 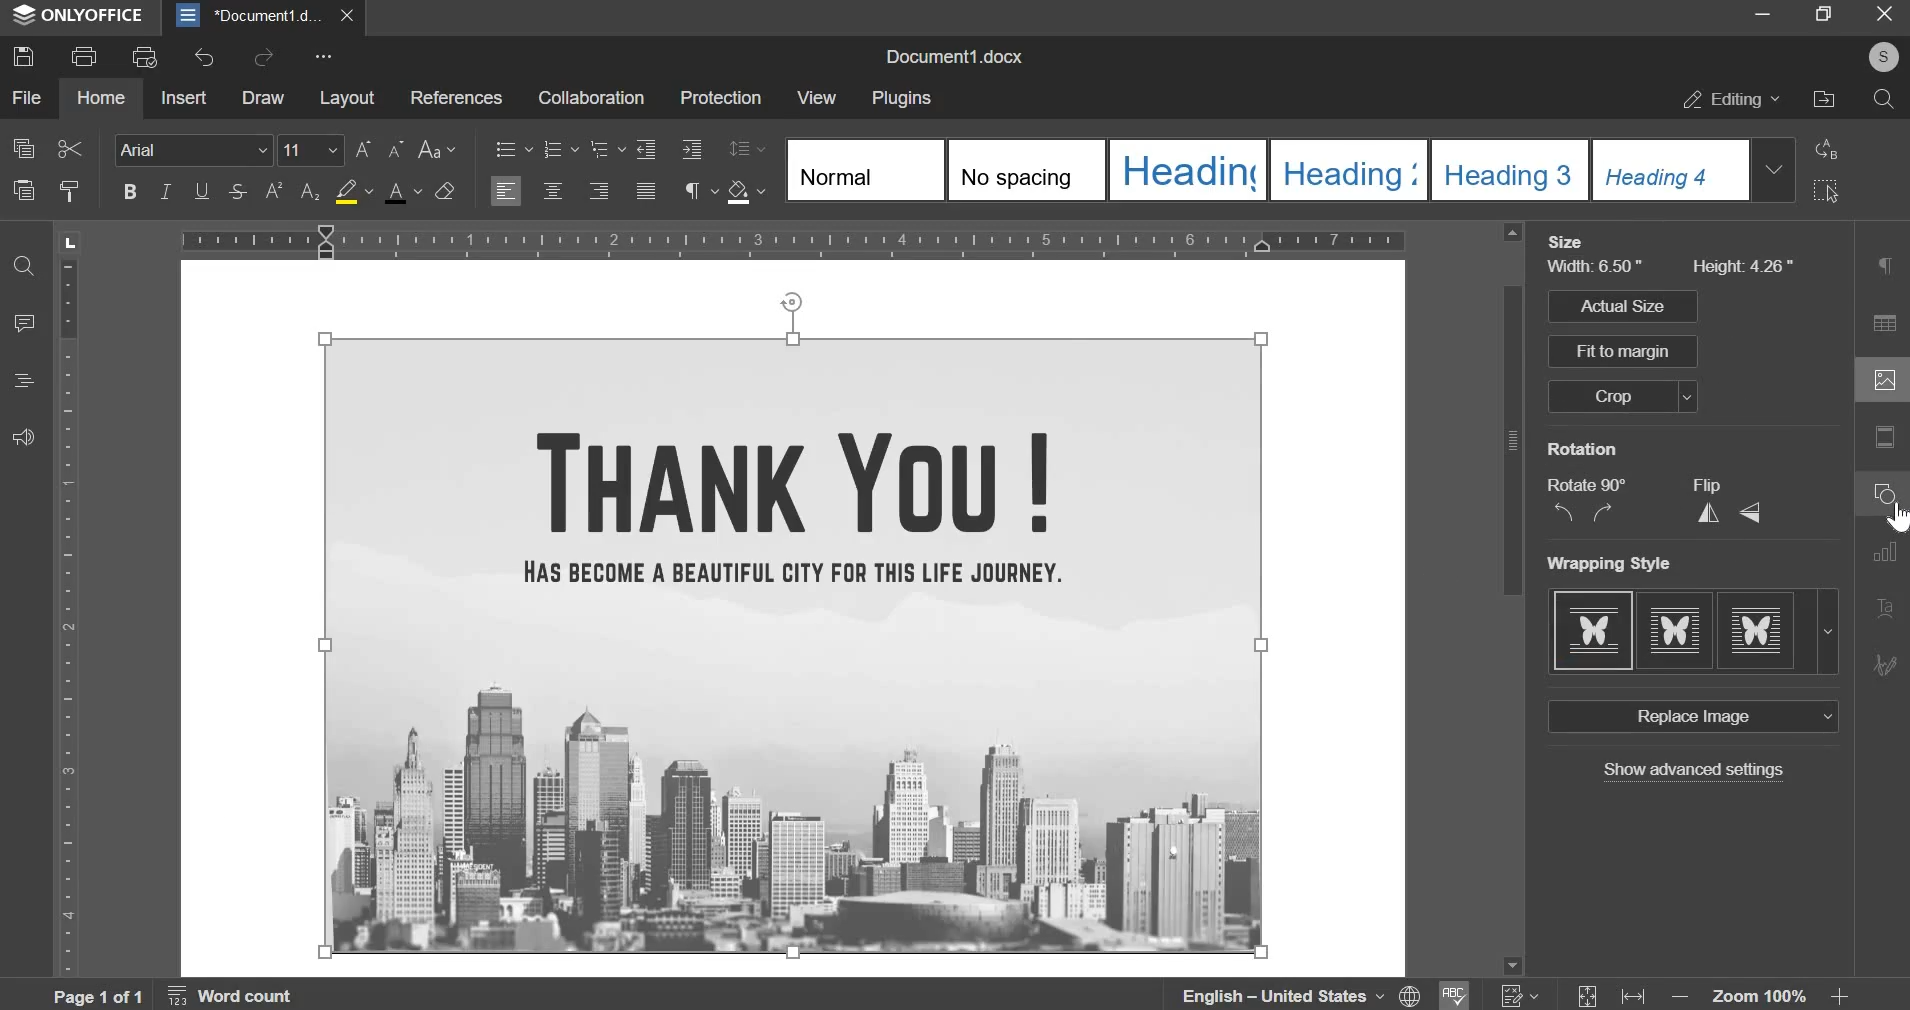 I want to click on file, so click(x=25, y=97).